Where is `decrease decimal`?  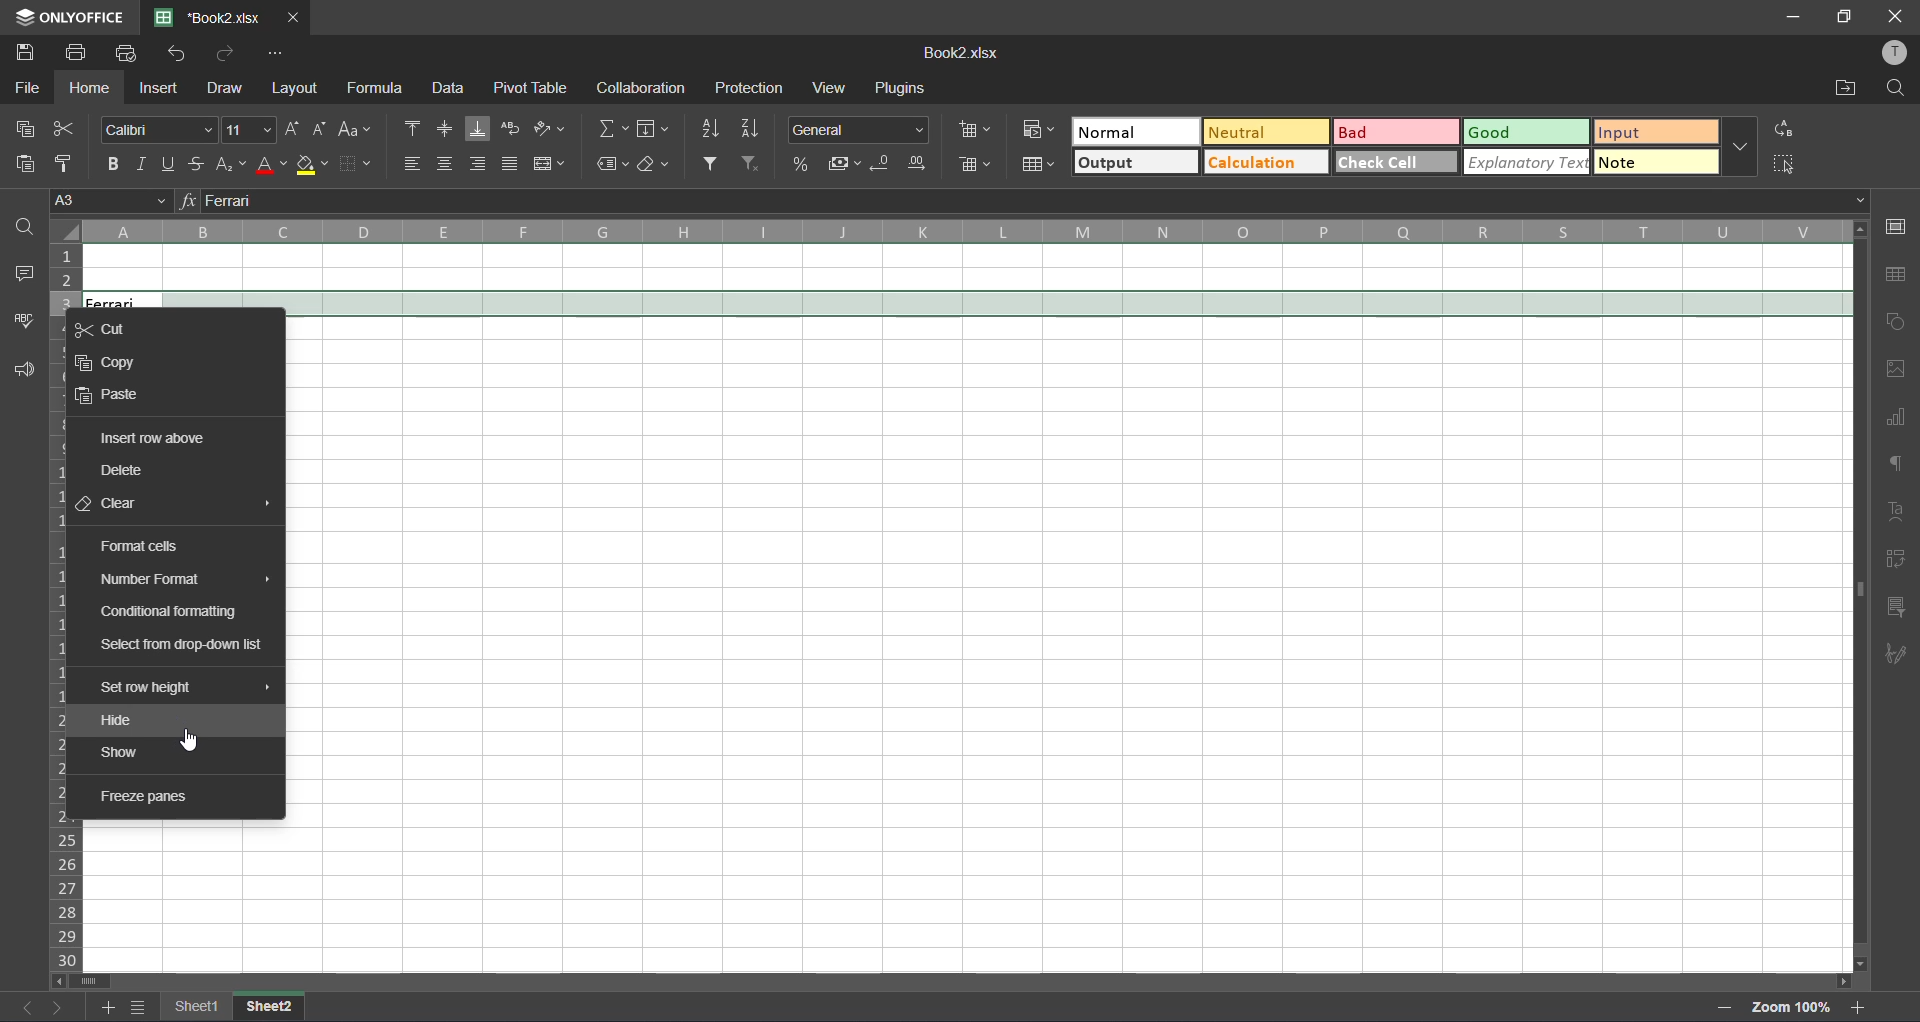
decrease decimal is located at coordinates (883, 161).